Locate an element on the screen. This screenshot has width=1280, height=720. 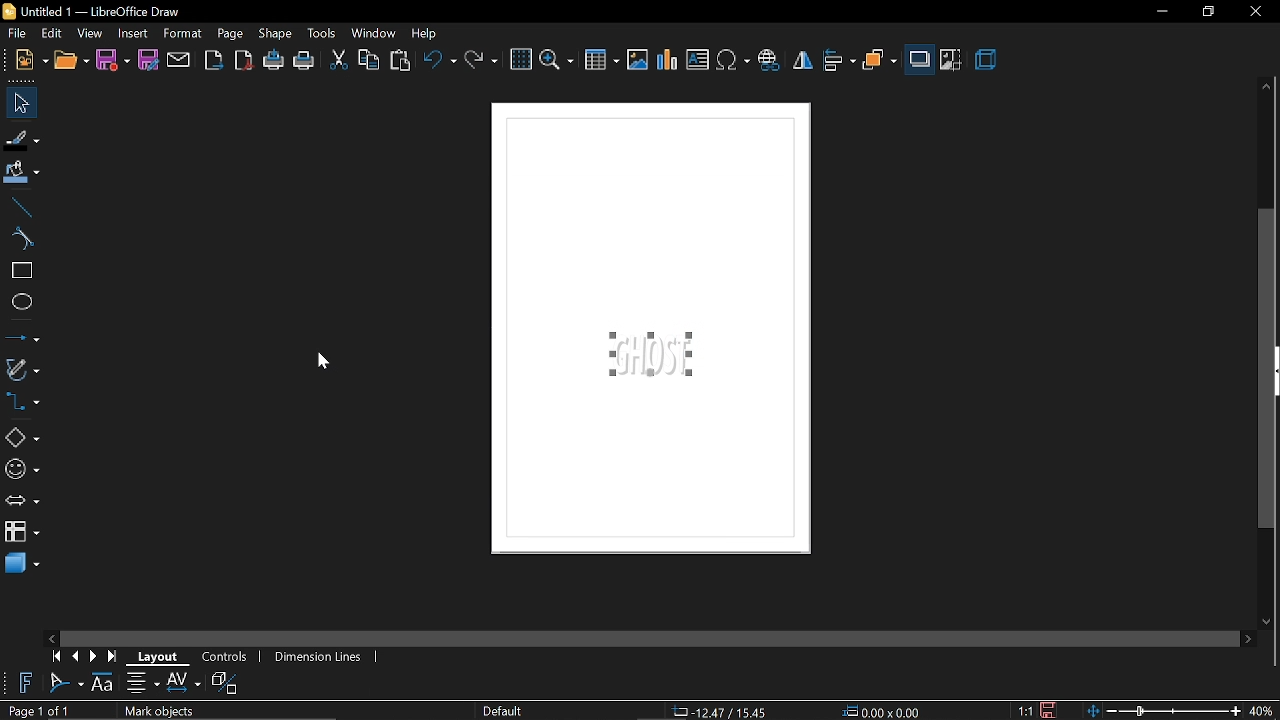
save is located at coordinates (113, 62).